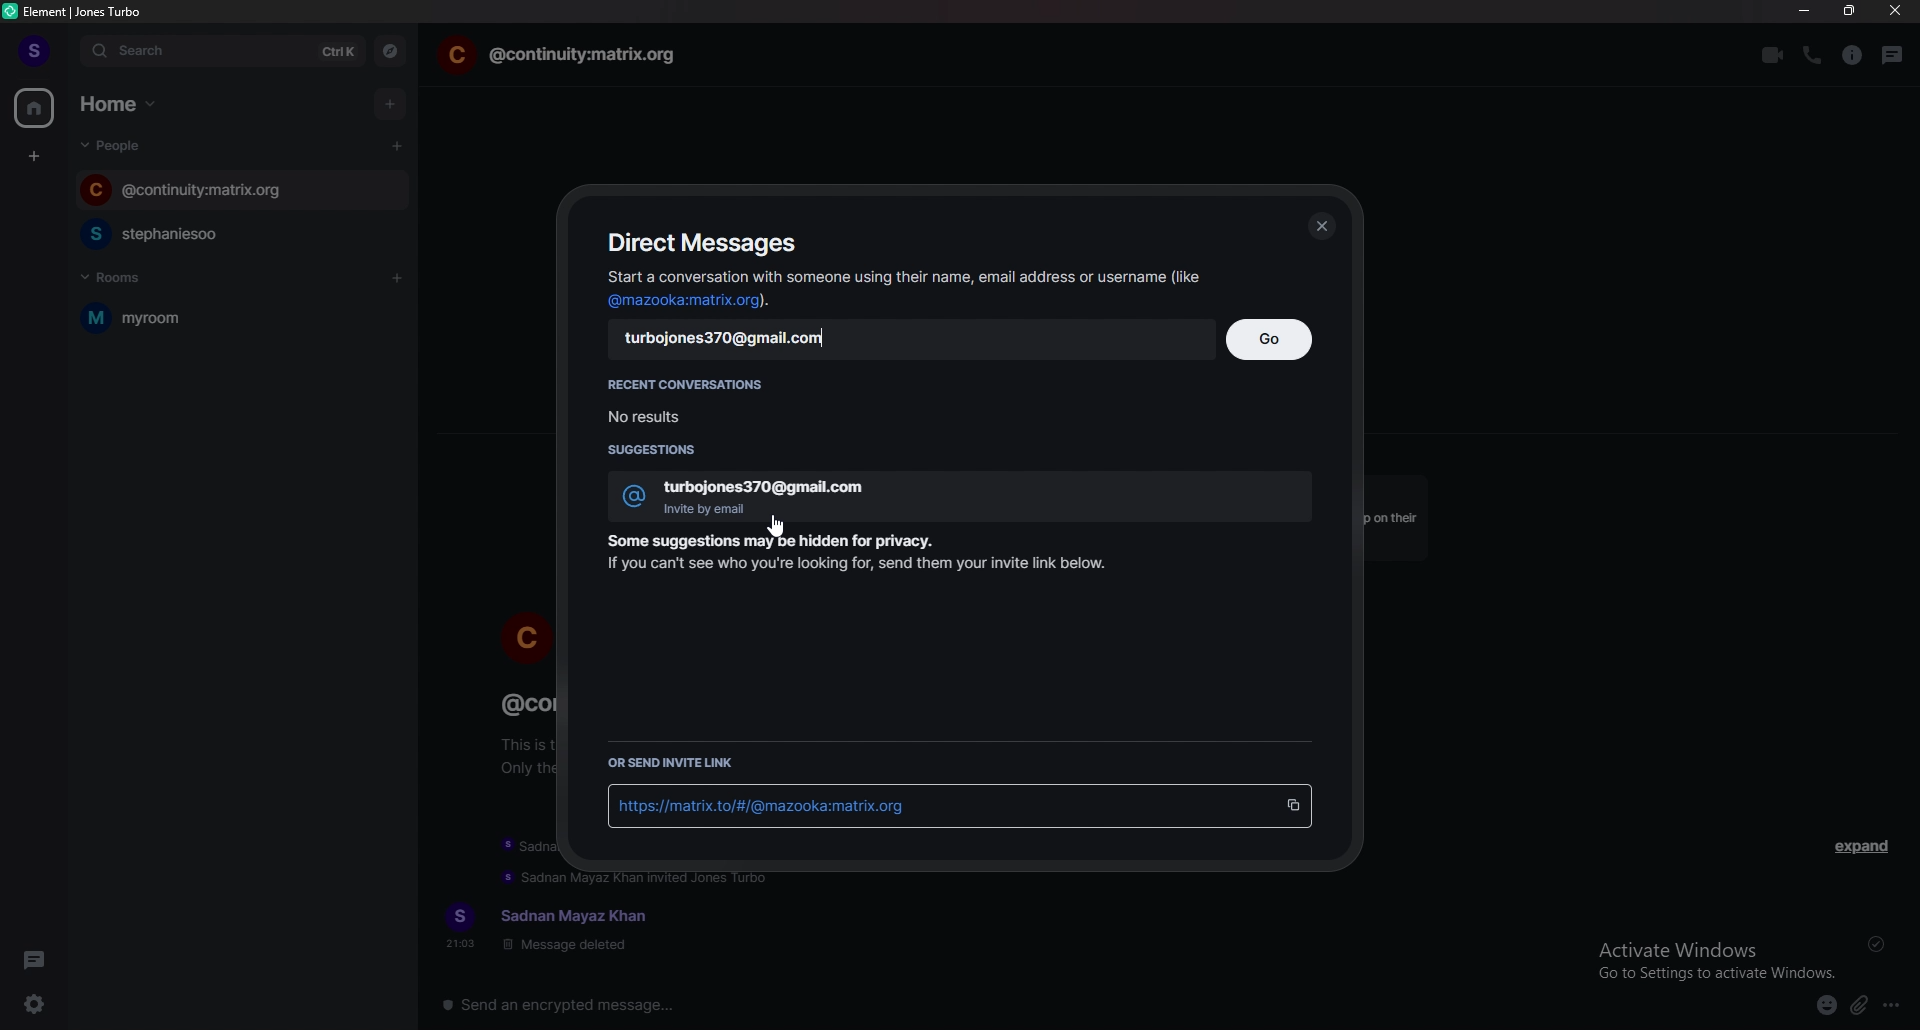  What do you see at coordinates (1894, 11) in the screenshot?
I see `close` at bounding box center [1894, 11].